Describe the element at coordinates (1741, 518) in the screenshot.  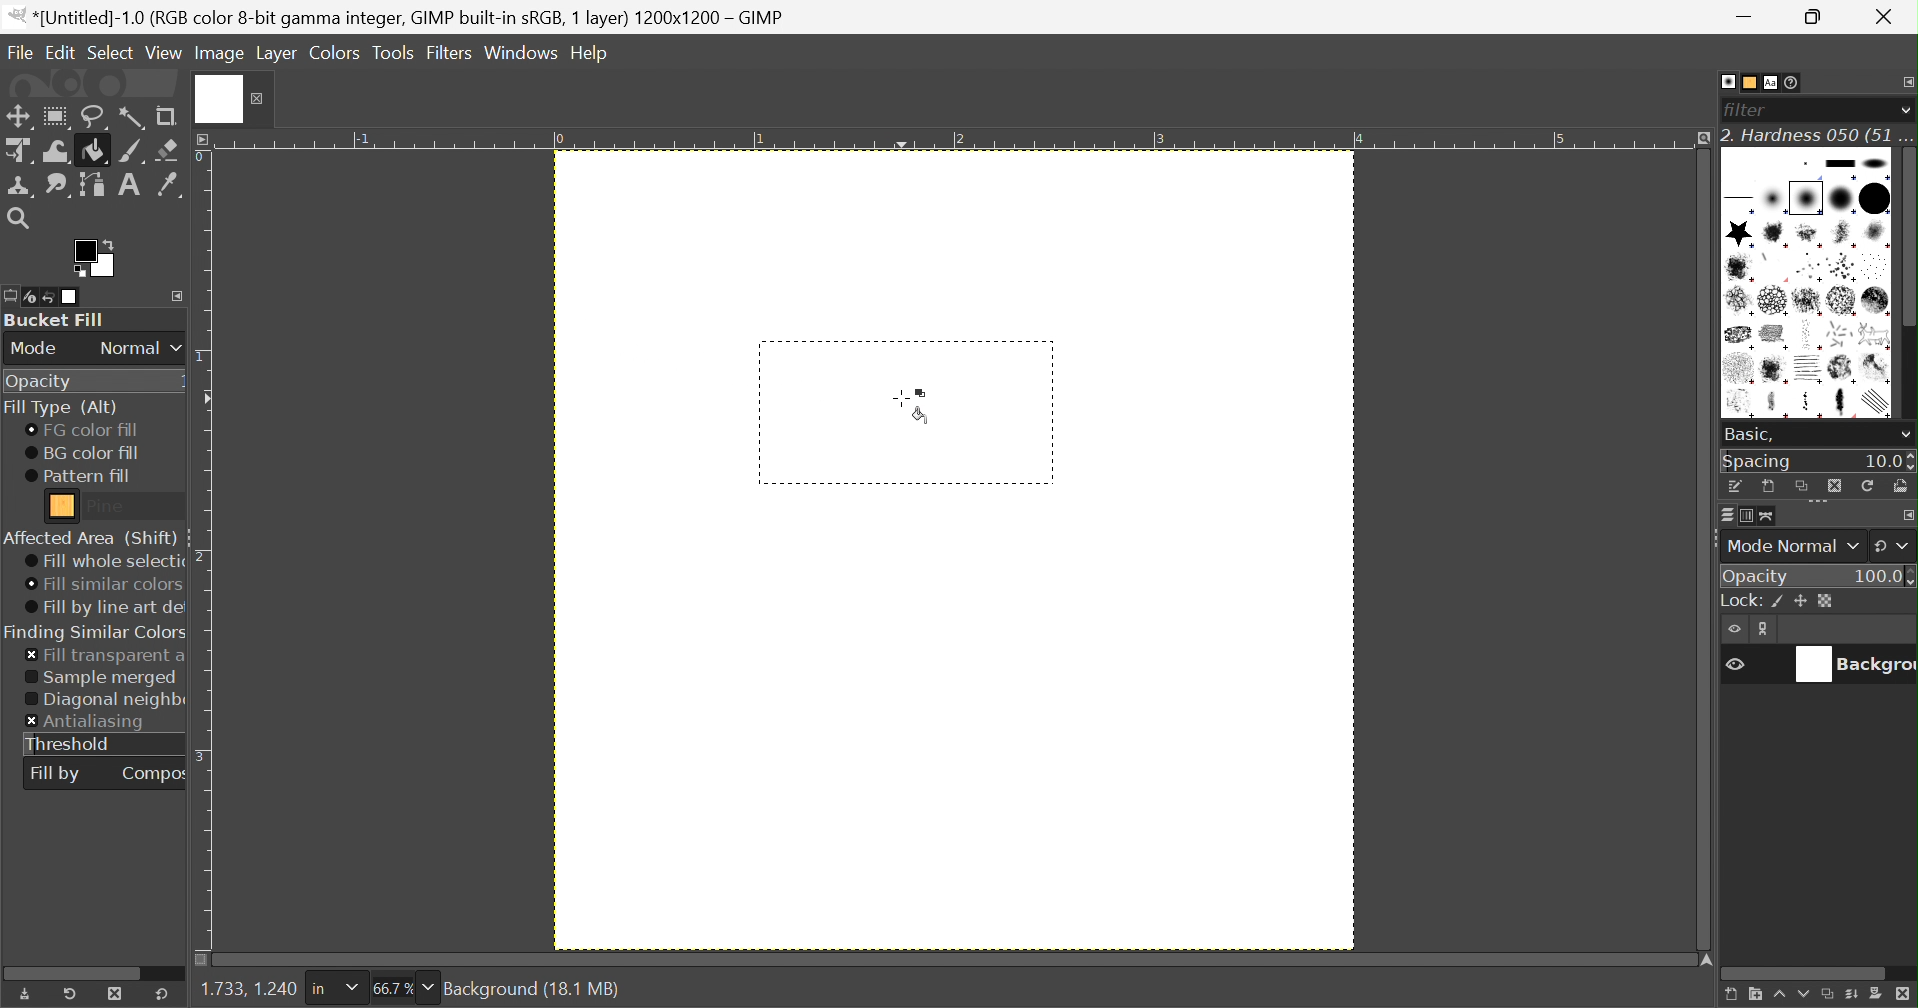
I see `Channels` at that location.